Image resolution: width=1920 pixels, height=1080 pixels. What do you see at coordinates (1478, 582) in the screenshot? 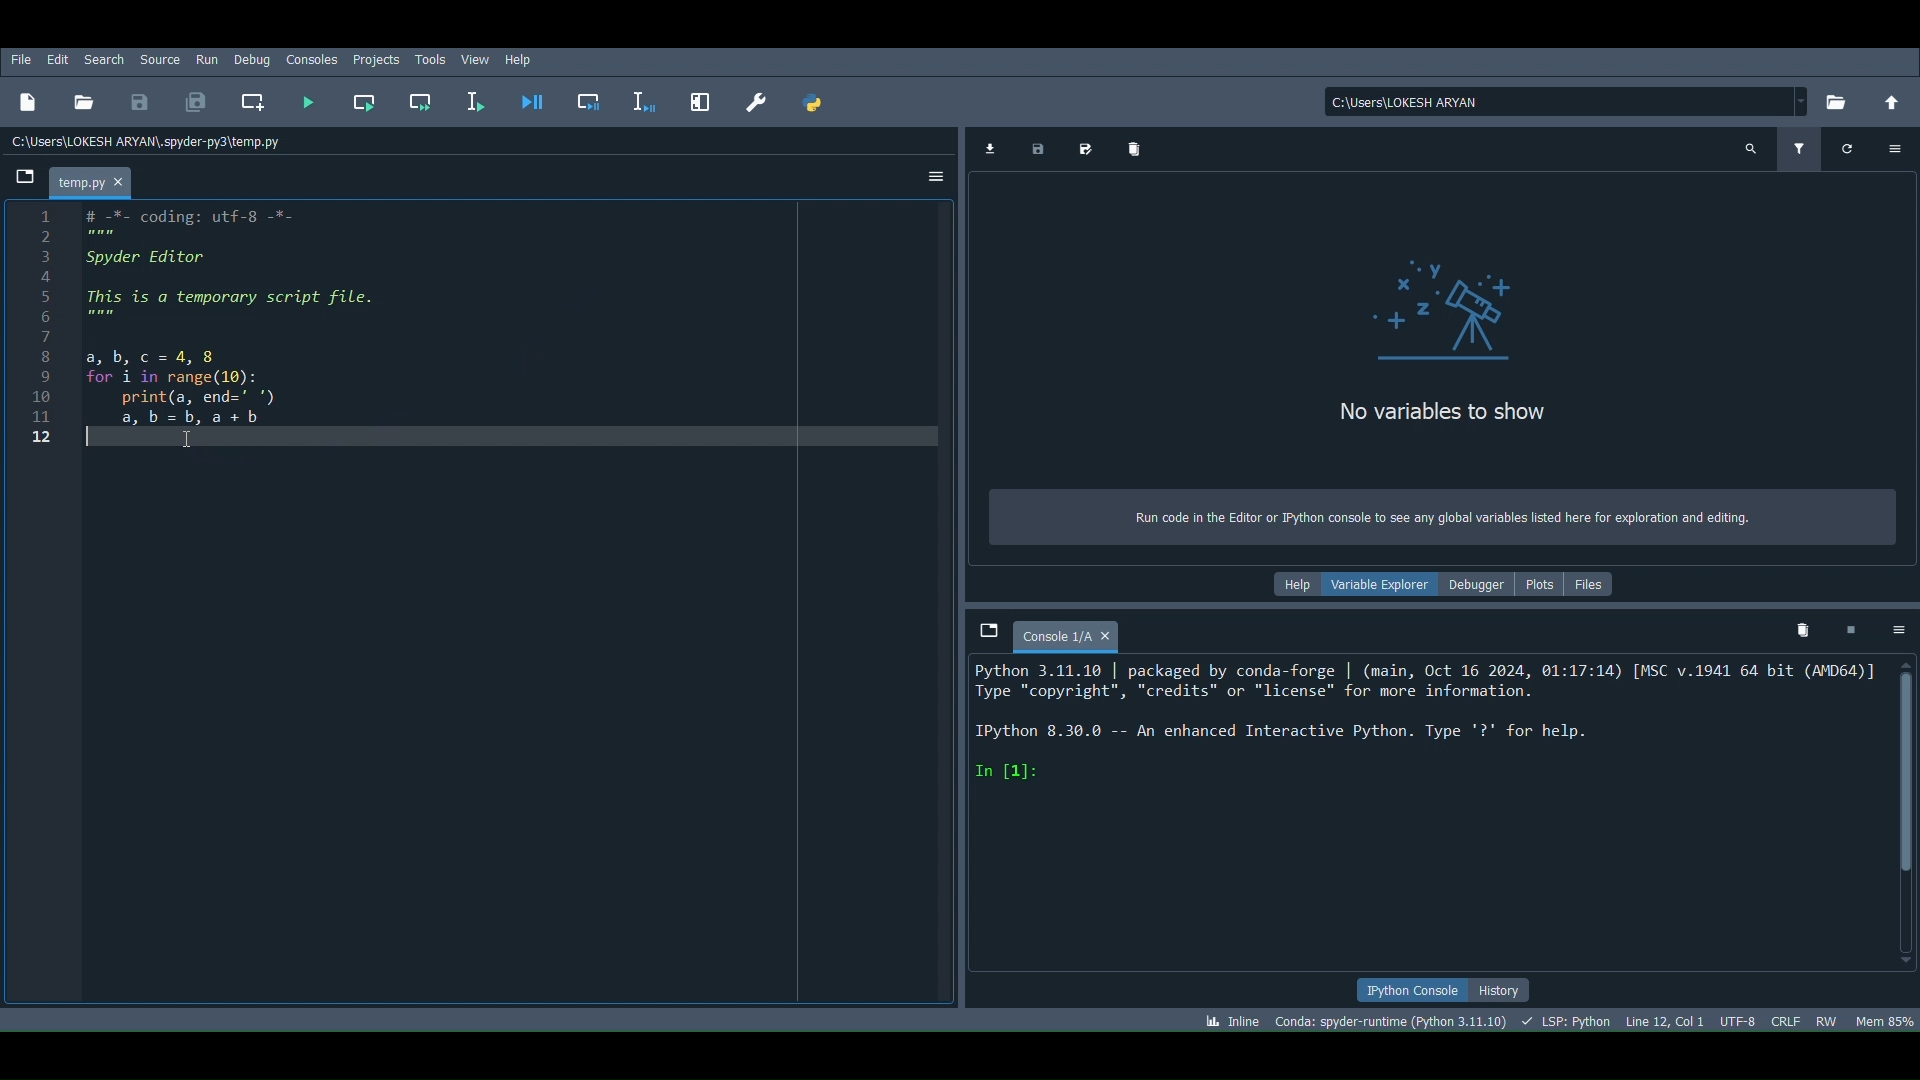
I see `Debugger` at bounding box center [1478, 582].